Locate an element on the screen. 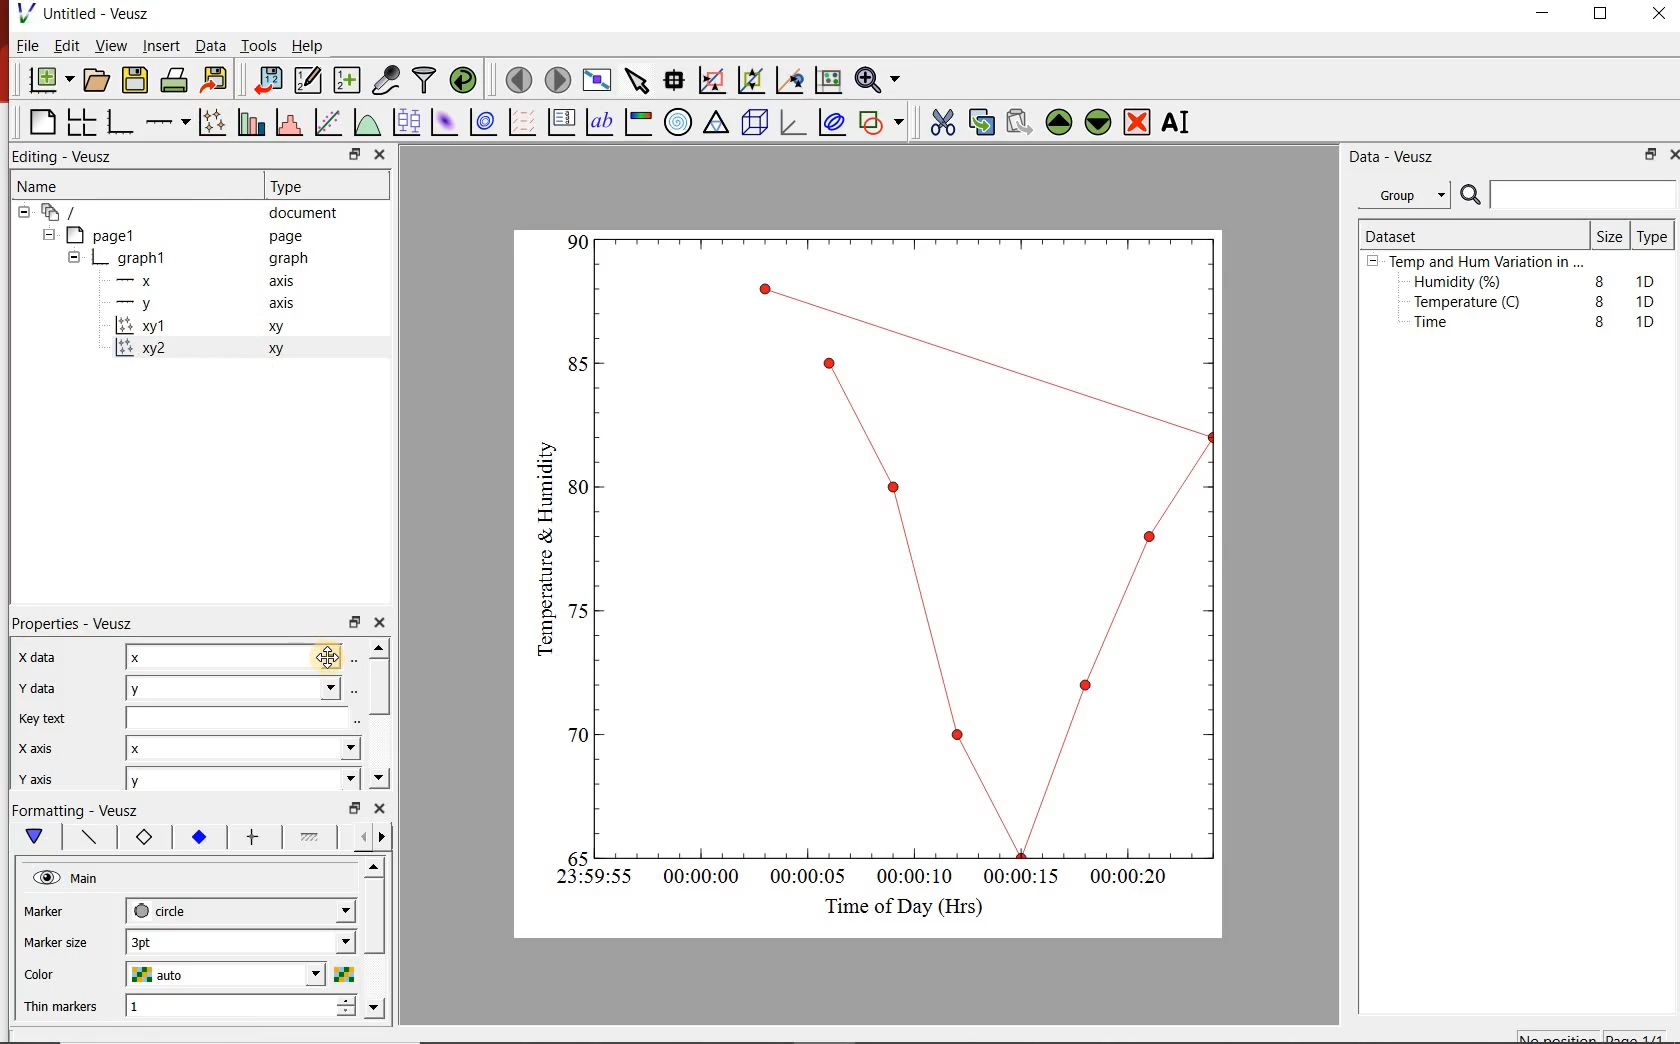  y data dropdown is located at coordinates (299, 688).